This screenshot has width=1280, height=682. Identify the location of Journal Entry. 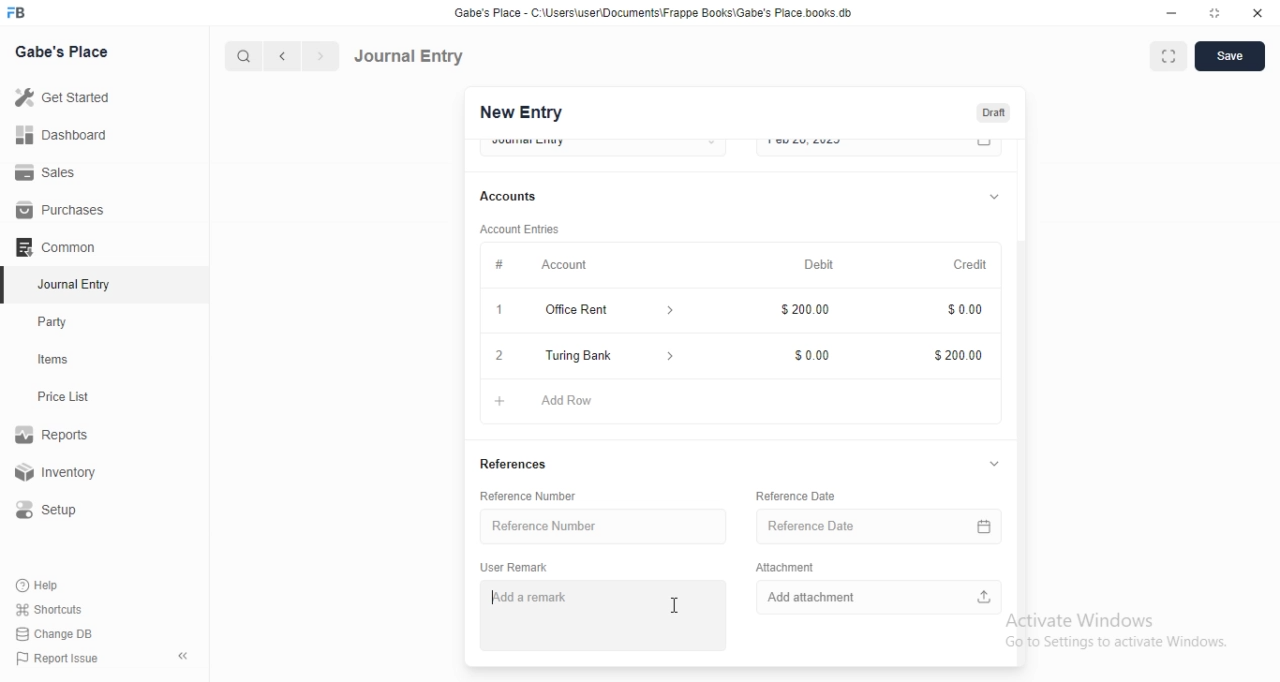
(409, 56).